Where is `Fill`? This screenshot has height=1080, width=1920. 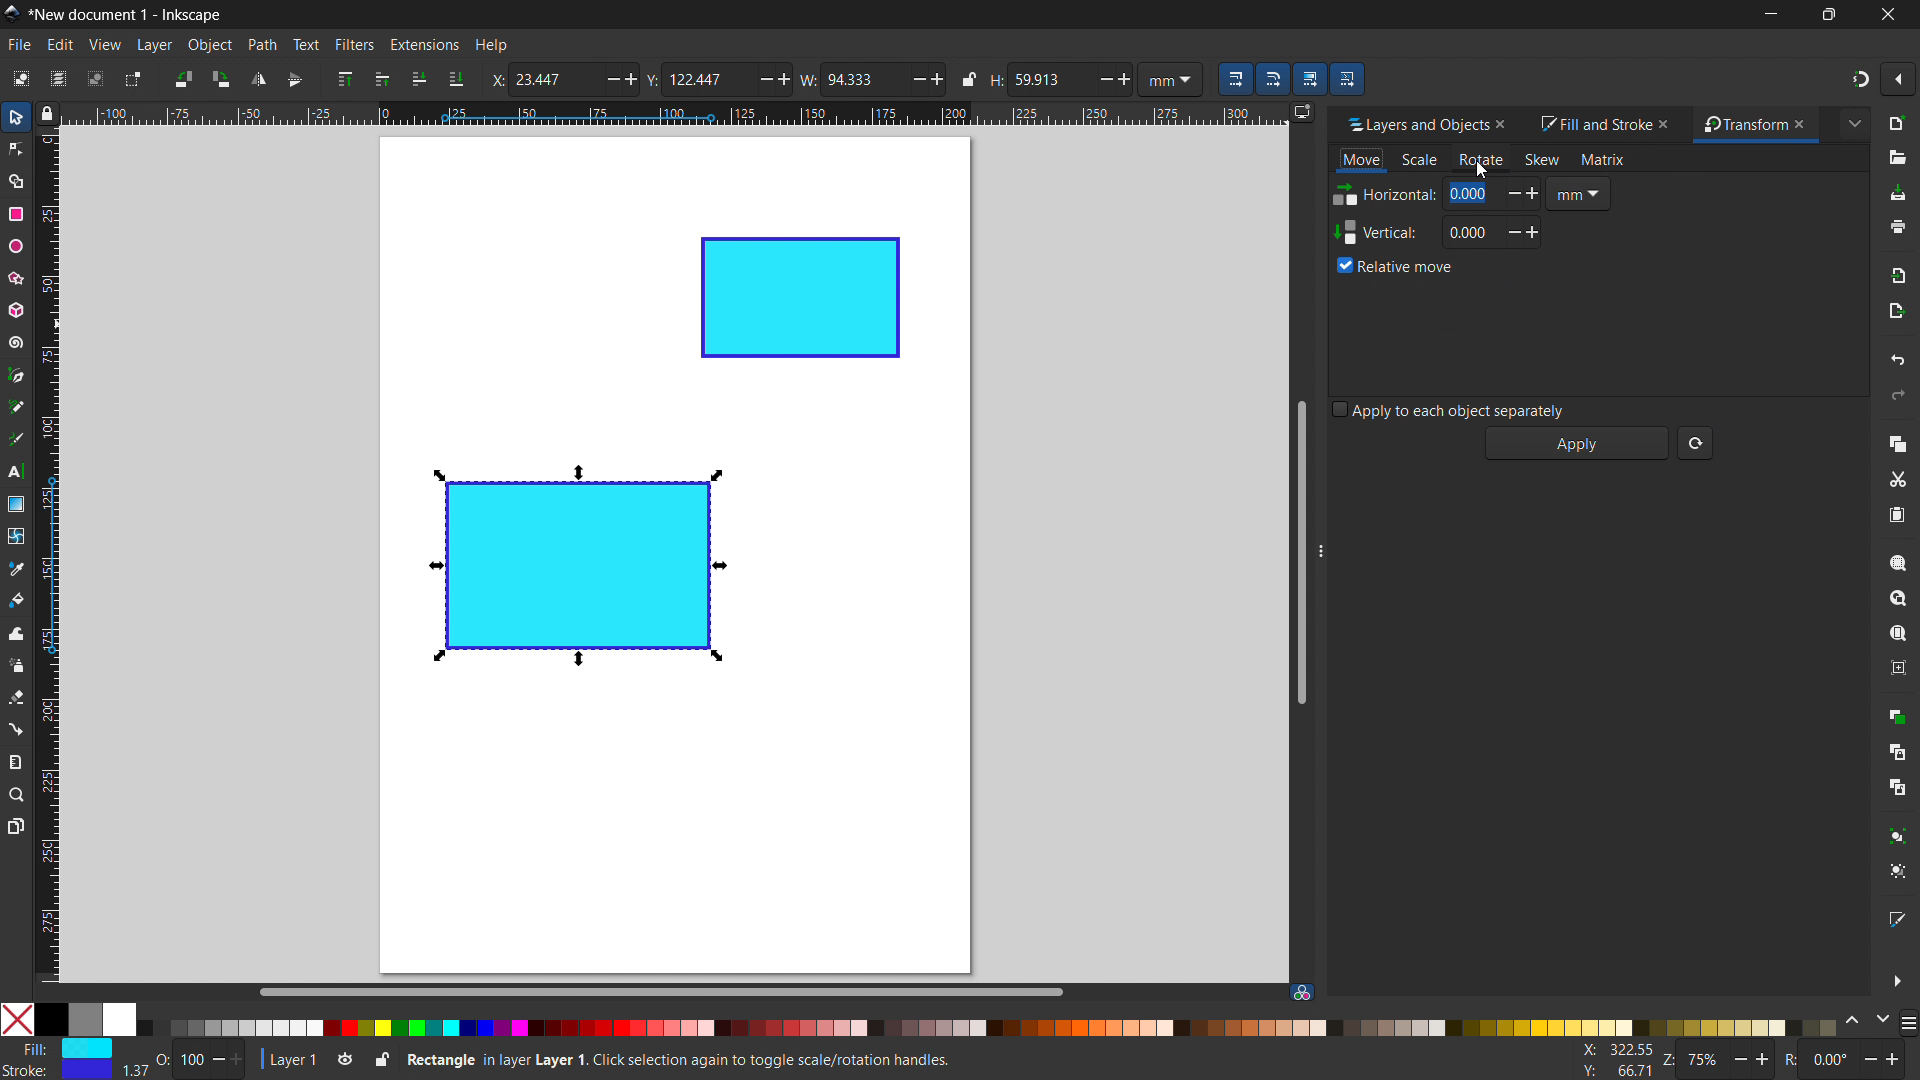
Fill is located at coordinates (61, 1048).